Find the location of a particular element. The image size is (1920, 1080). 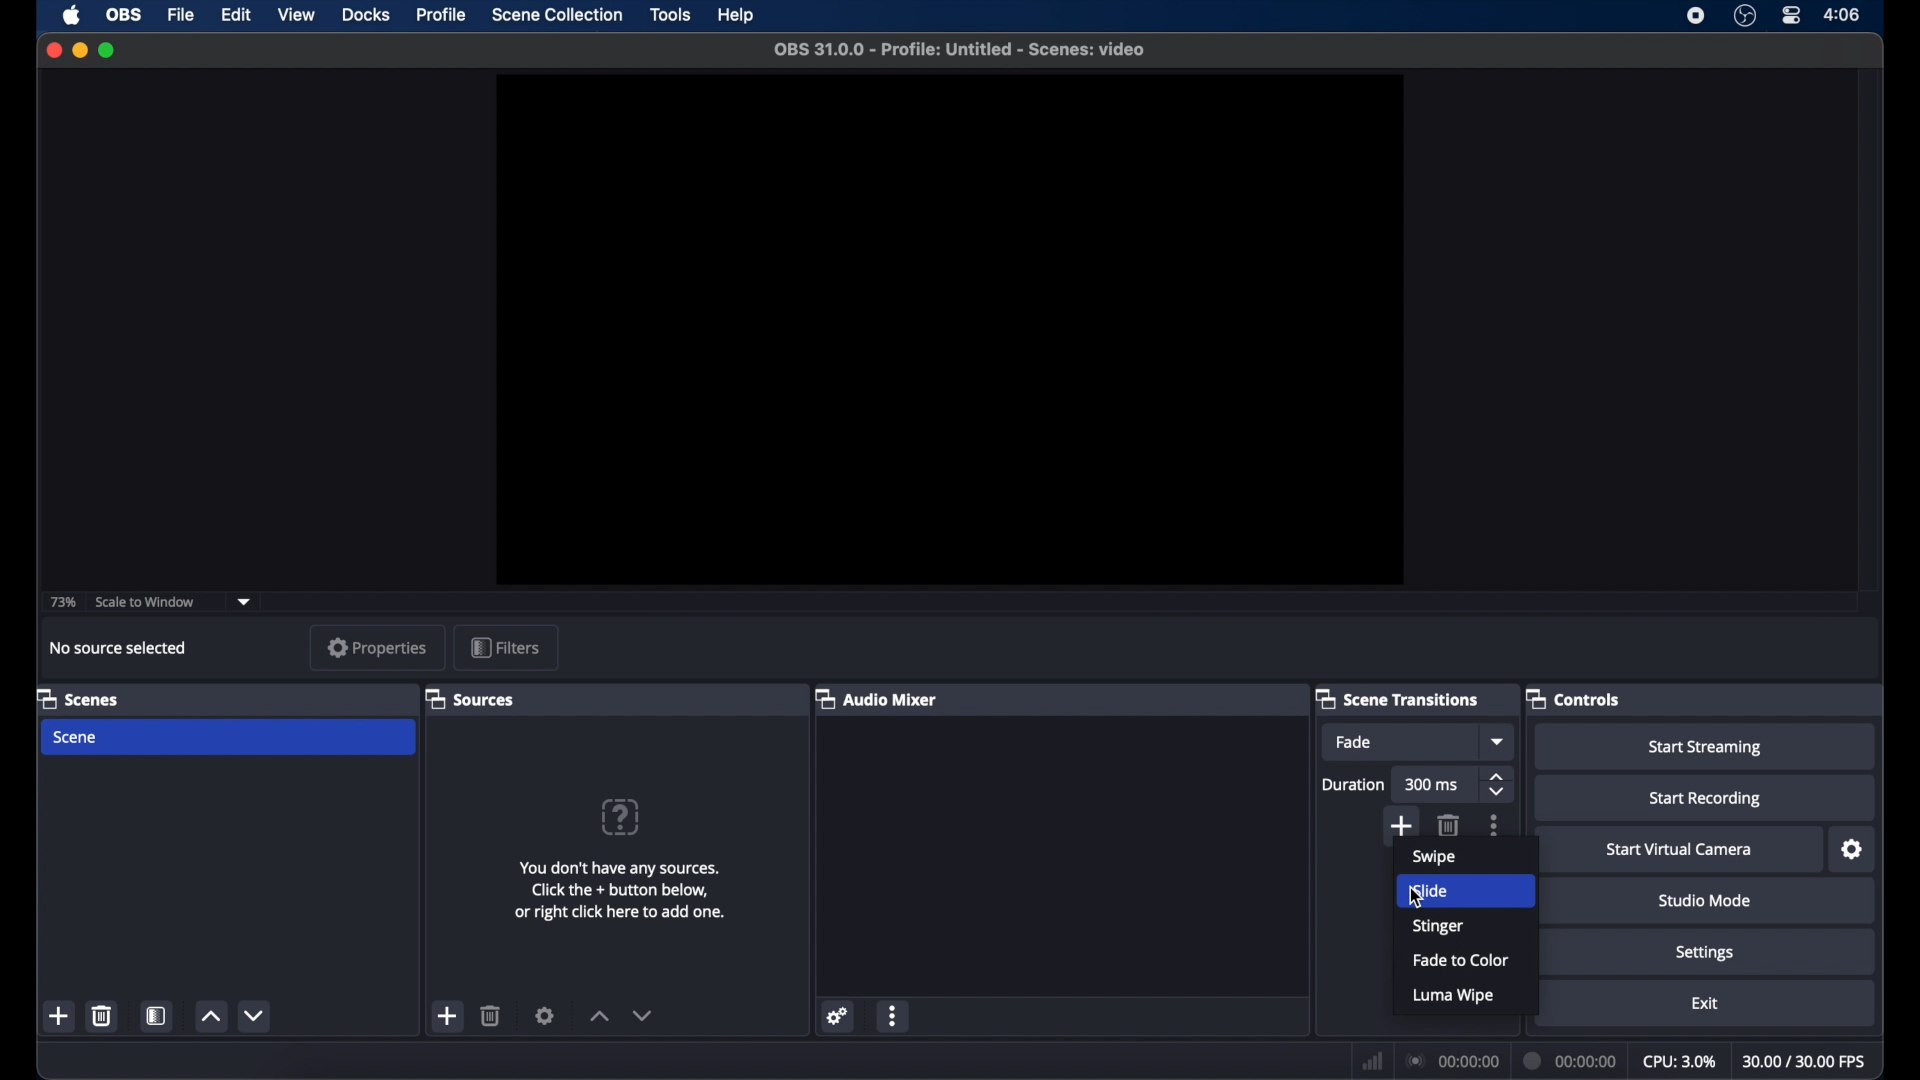

add is located at coordinates (1400, 824).